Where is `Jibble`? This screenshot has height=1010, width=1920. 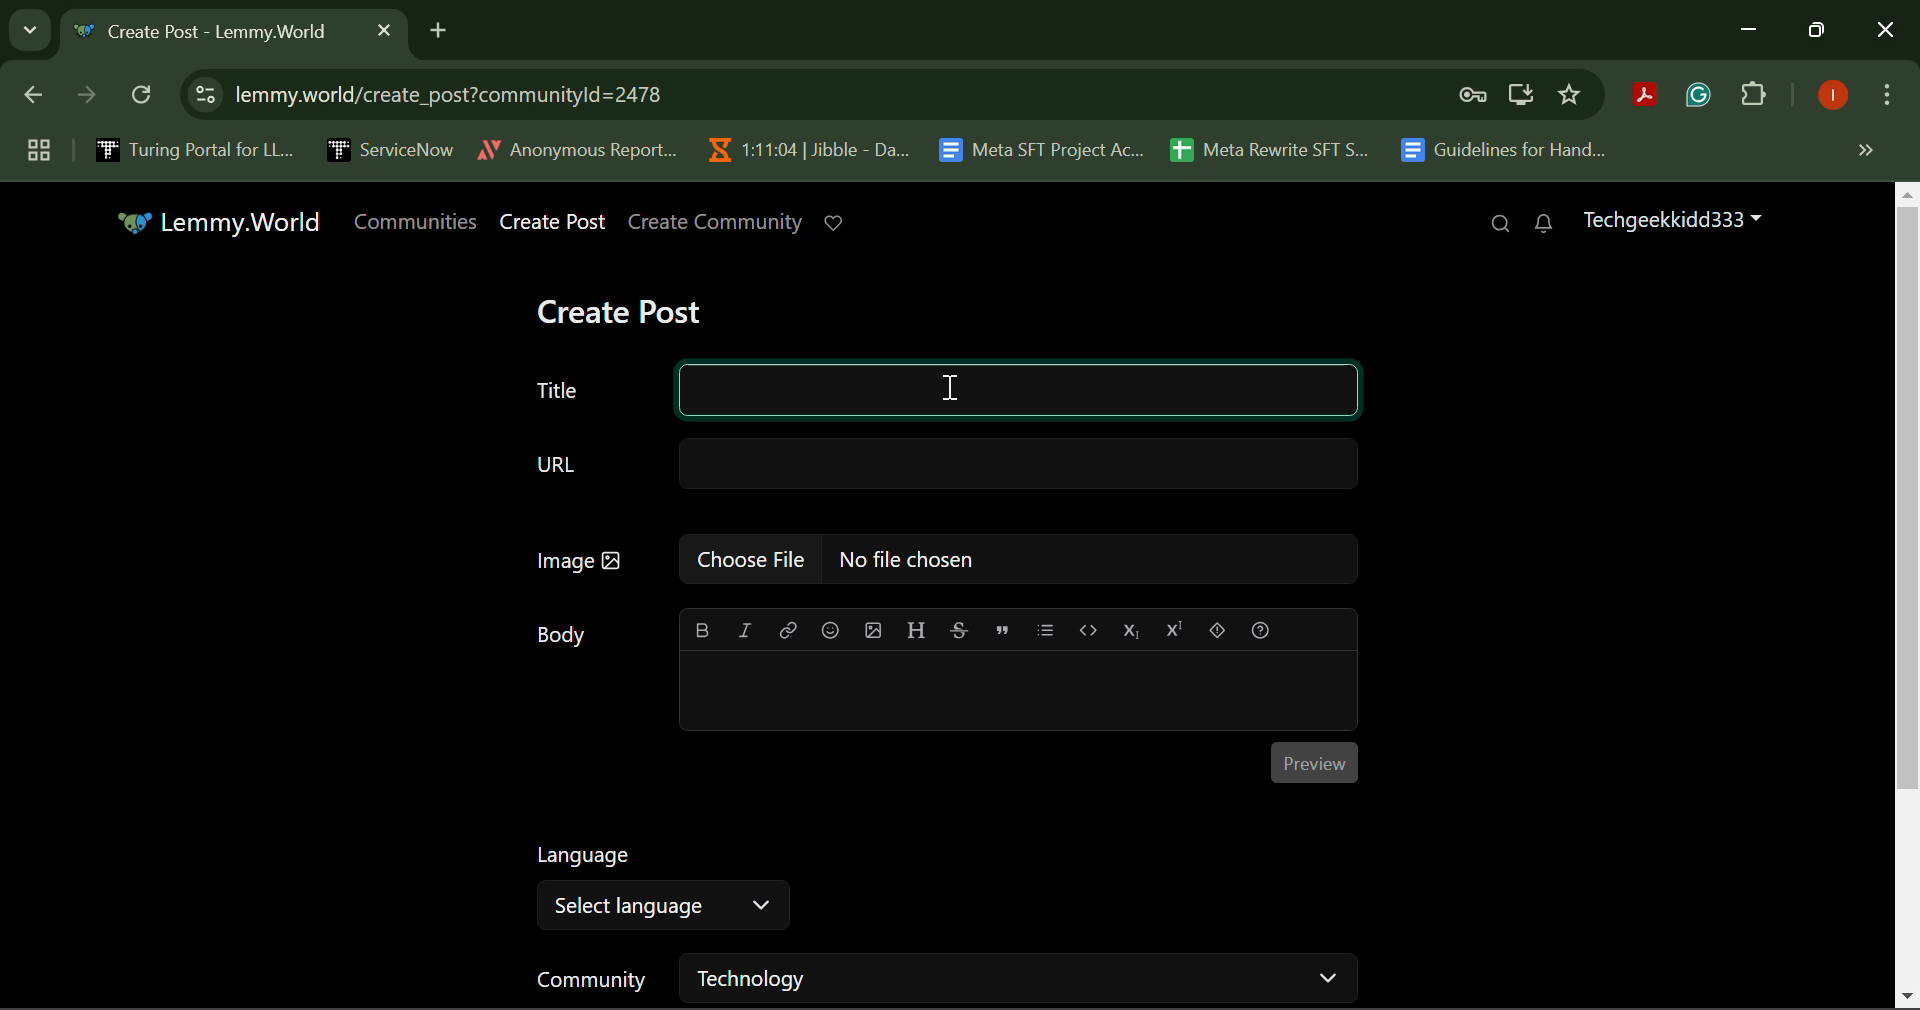
Jibble is located at coordinates (804, 145).